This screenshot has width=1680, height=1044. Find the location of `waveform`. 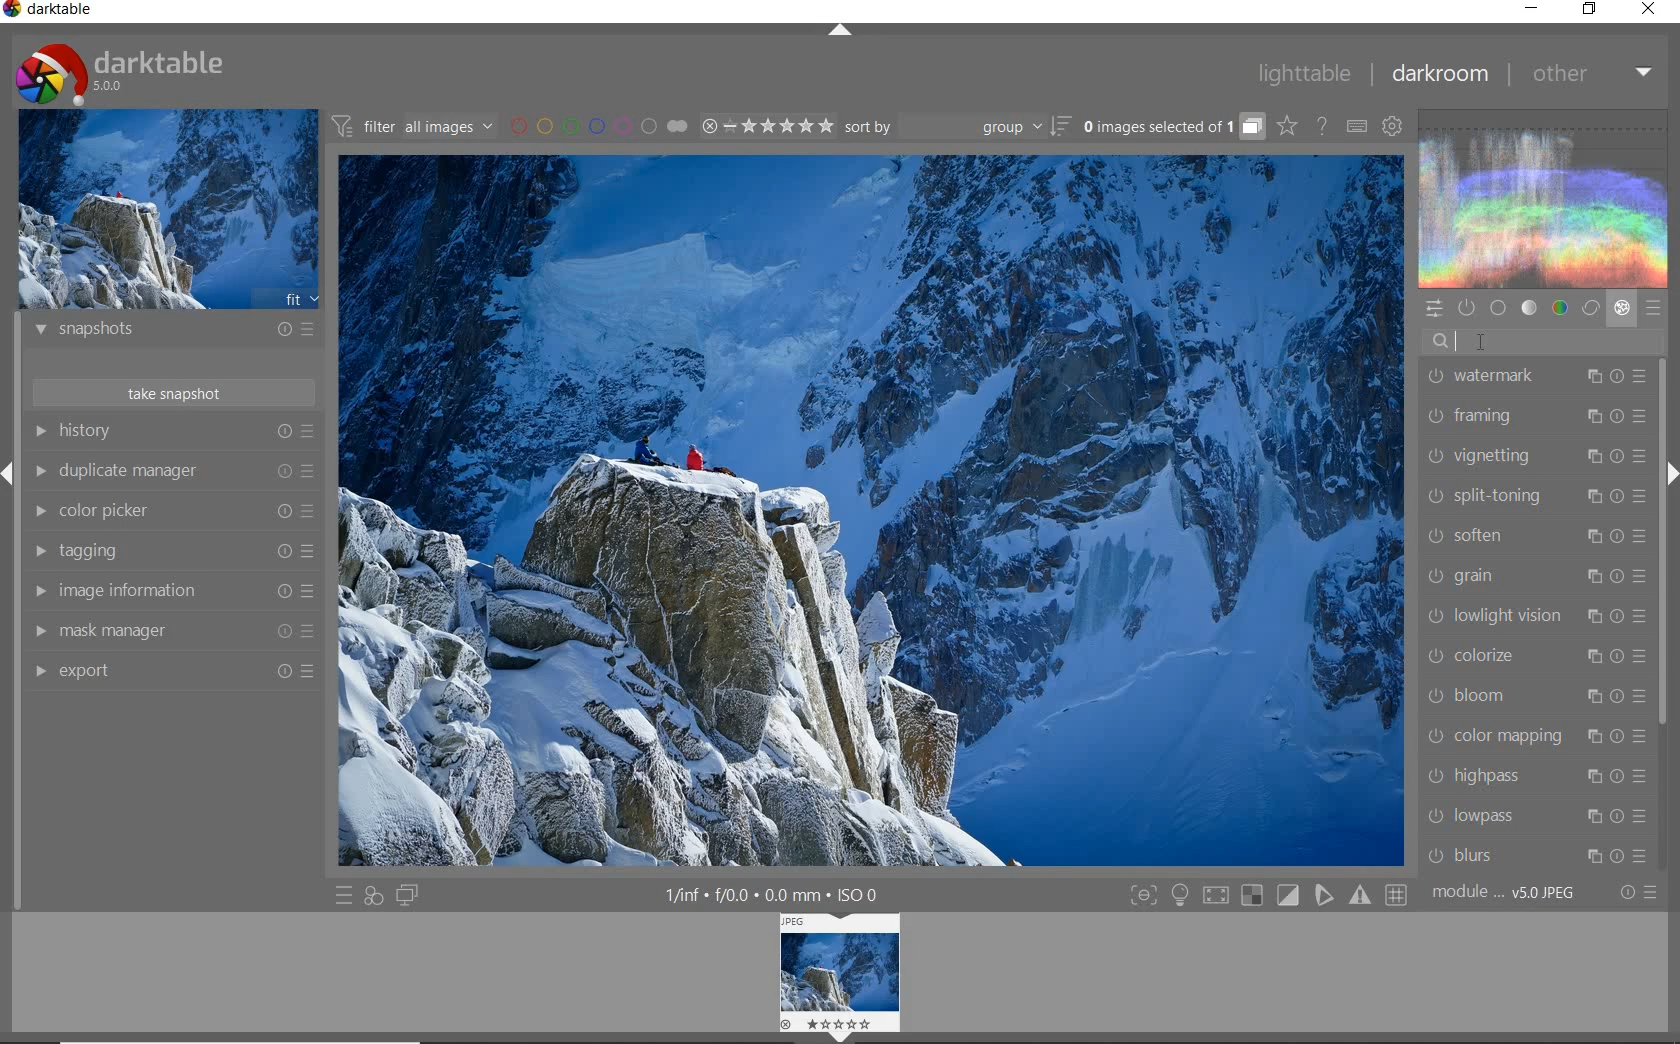

waveform is located at coordinates (1545, 197).